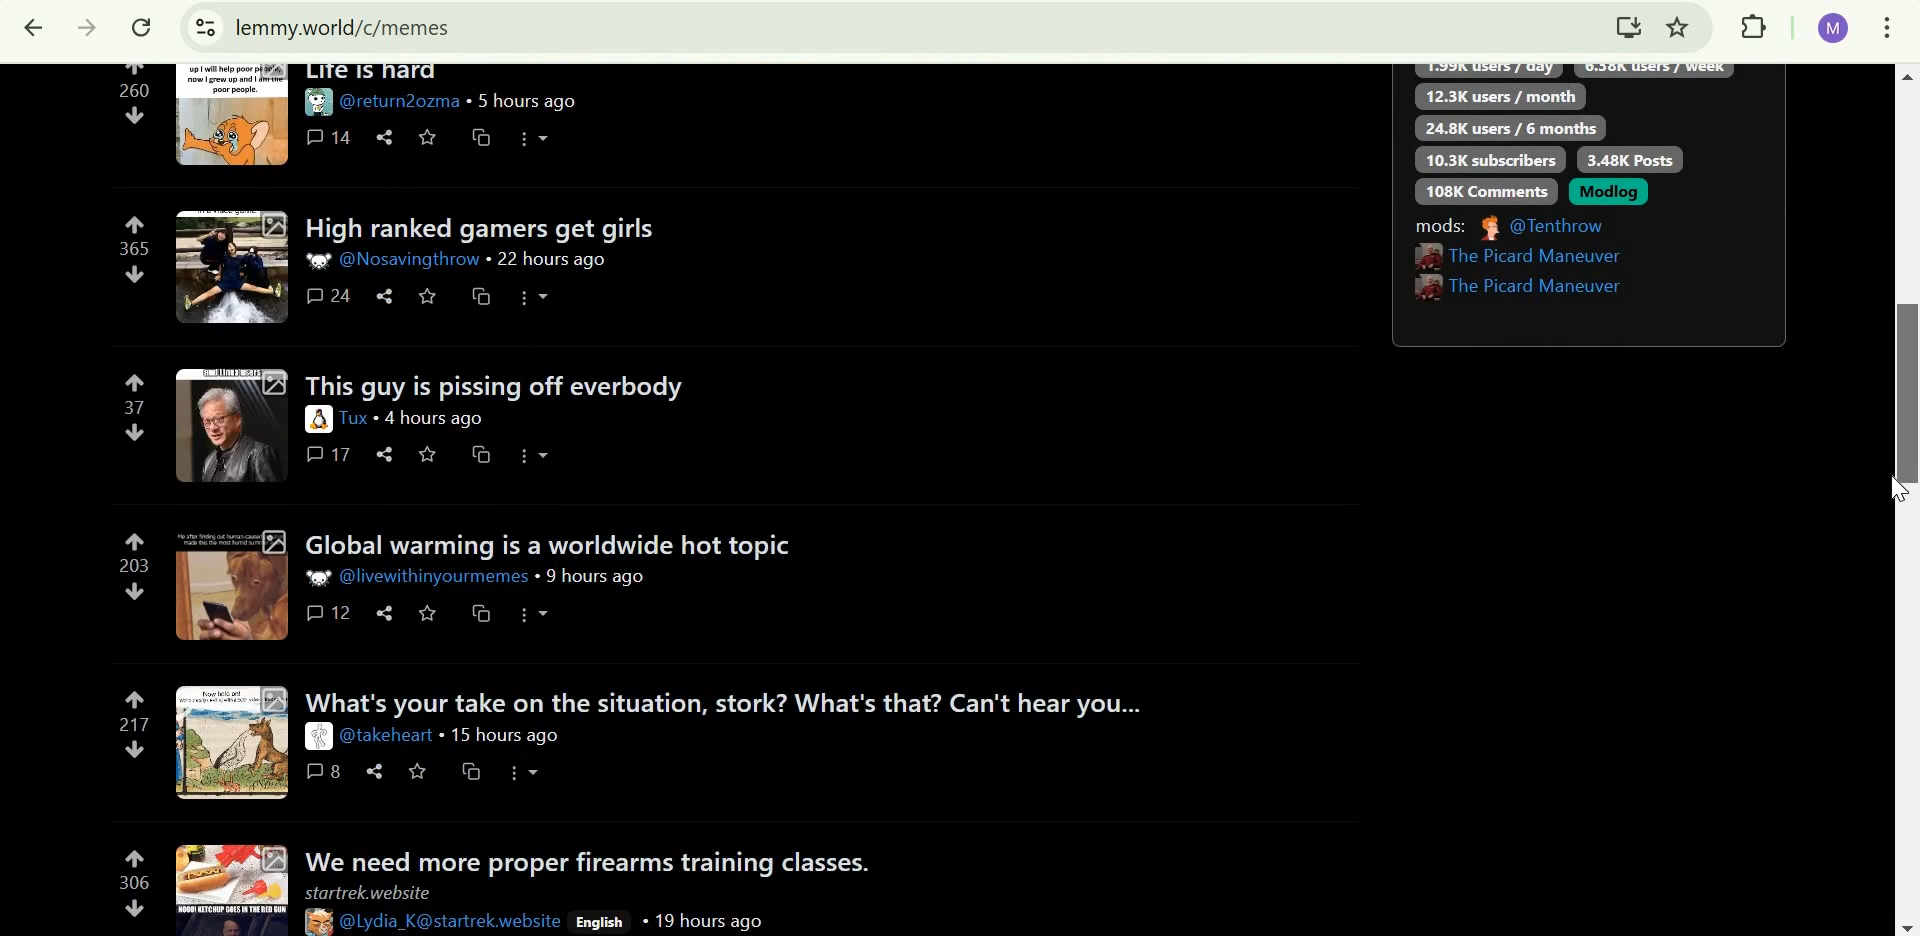  Describe the element at coordinates (135, 881) in the screenshot. I see `306 points` at that location.